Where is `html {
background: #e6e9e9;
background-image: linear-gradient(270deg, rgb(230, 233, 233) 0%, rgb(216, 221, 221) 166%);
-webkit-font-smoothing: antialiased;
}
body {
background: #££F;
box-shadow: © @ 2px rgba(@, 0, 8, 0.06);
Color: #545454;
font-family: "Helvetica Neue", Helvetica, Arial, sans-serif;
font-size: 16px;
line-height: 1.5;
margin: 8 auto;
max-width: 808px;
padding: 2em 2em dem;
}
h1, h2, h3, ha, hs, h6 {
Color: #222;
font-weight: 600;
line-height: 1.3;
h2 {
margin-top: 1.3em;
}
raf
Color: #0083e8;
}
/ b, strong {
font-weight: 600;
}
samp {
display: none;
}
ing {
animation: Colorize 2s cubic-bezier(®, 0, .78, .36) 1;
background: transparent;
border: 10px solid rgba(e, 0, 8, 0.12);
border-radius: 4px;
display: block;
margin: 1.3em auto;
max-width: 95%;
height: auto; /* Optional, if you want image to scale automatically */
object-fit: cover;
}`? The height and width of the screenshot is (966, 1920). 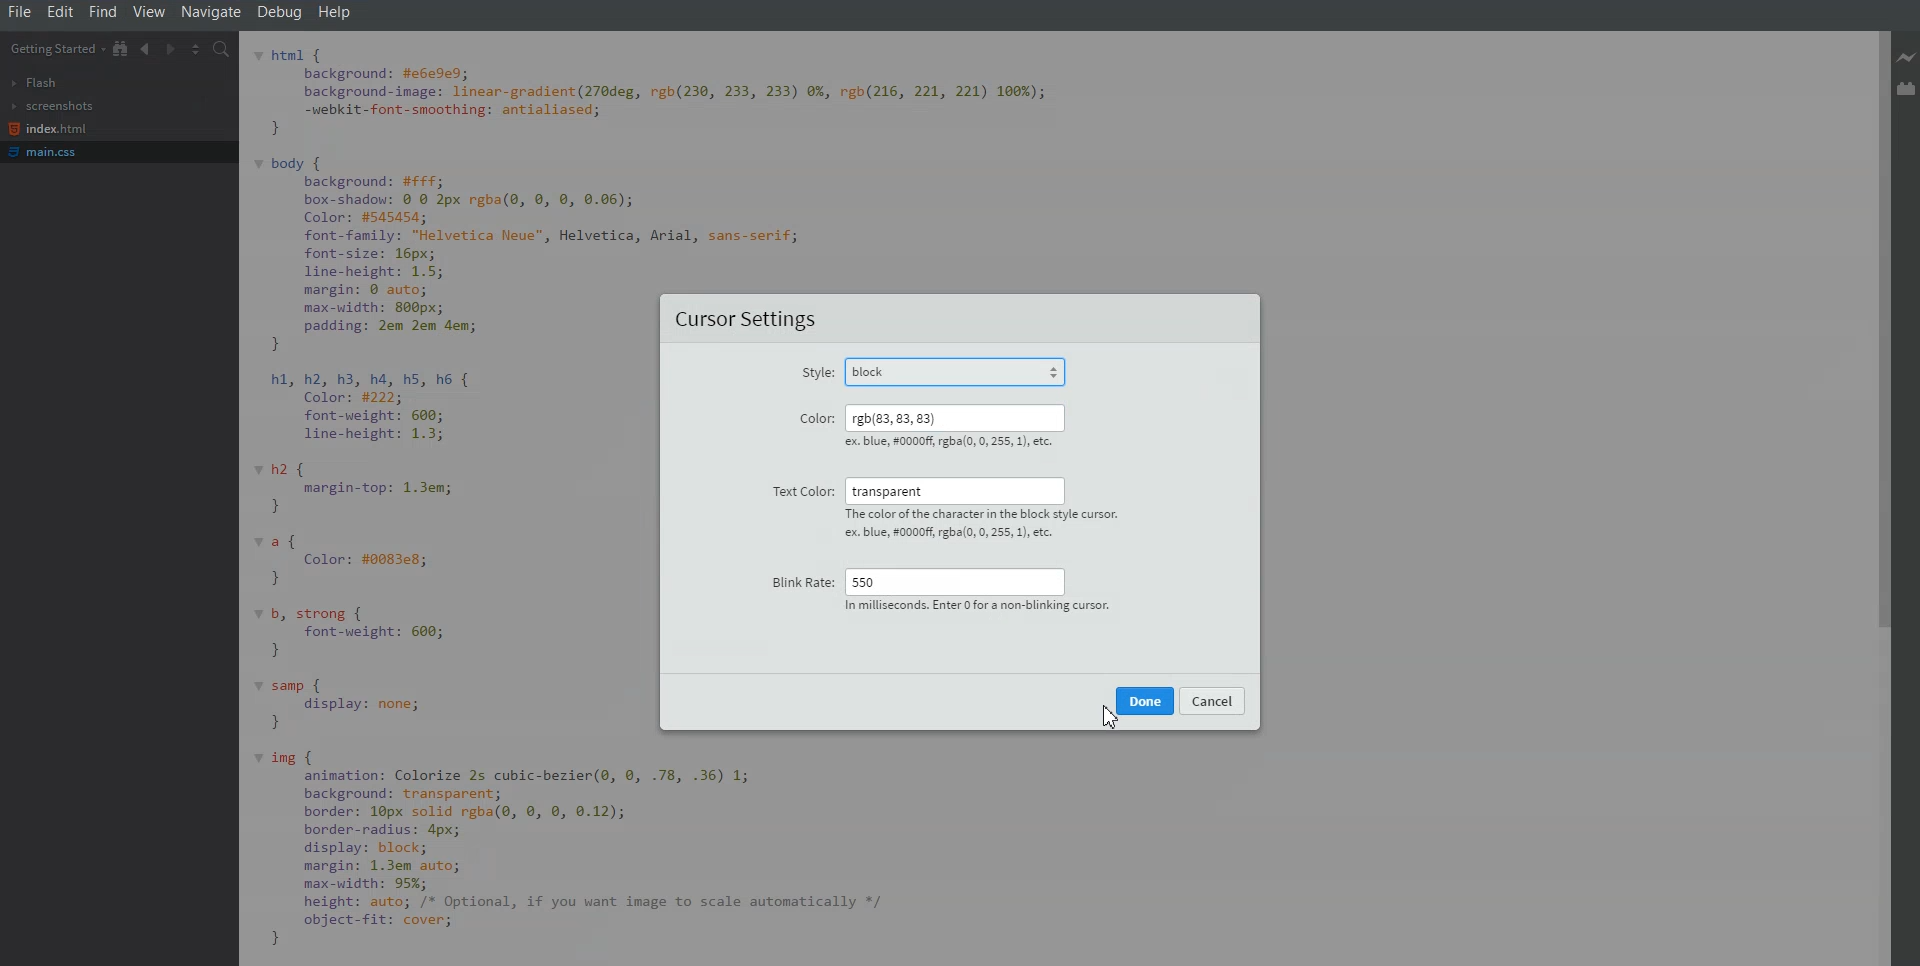
html {
background: #e6e9e9;
background-image: linear-gradient(270deg, rgb(230, 233, 233) 0%, rgb(216, 221, 221) 166%);
-webkit-font-smoothing: antialiased;
}
body {
background: #££F;
box-shadow: © @ 2px rgba(@, 0, 8, 0.06);
Color: #545454;
font-family: "Helvetica Neue", Helvetica, Arial, sans-serif;
font-size: 16px;
line-height: 1.5;
margin: 8 auto;
max-width: 808px;
padding: 2em 2em dem;
}
h1, h2, h3, ha, hs, h6 {
Color: #222;
font-weight: 600;
line-height: 1.3;
h2 {
margin-top: 1.3em;
}
raf
Color: #0083e8;
}
/ b, strong {
font-weight: 600;
}
samp {
display: none;
}
ing {
animation: Colorize 2s cubic-bezier(®, 0, .78, .36) 1;
background: transparent;
border: 10px solid rgba(e, 0, 8, 0.12);
border-radius: 4px;
display: block;
margin: 1.3em auto;
max-width: 95%;
height: auto; /* Optional, if you want image to scale automatically */
object-fit: cover;
} is located at coordinates (453, 502).